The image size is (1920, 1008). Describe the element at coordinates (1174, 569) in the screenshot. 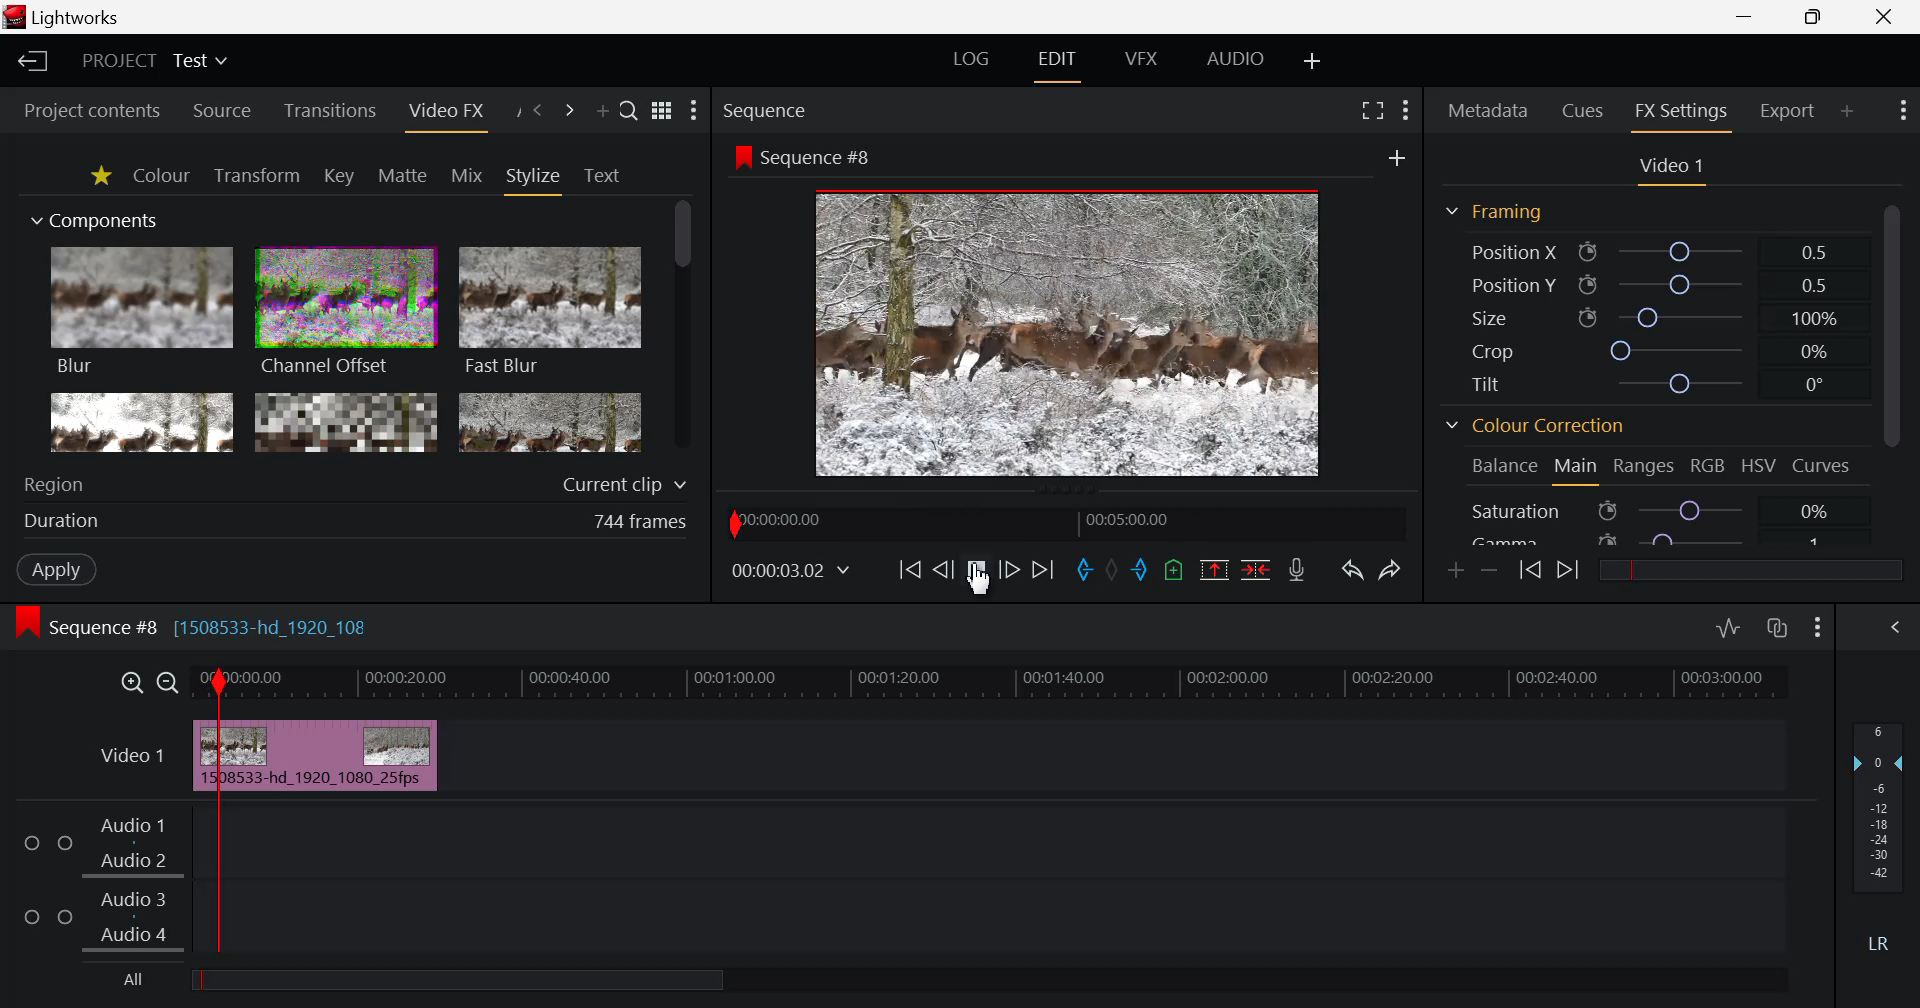

I see `Mark Cue` at that location.